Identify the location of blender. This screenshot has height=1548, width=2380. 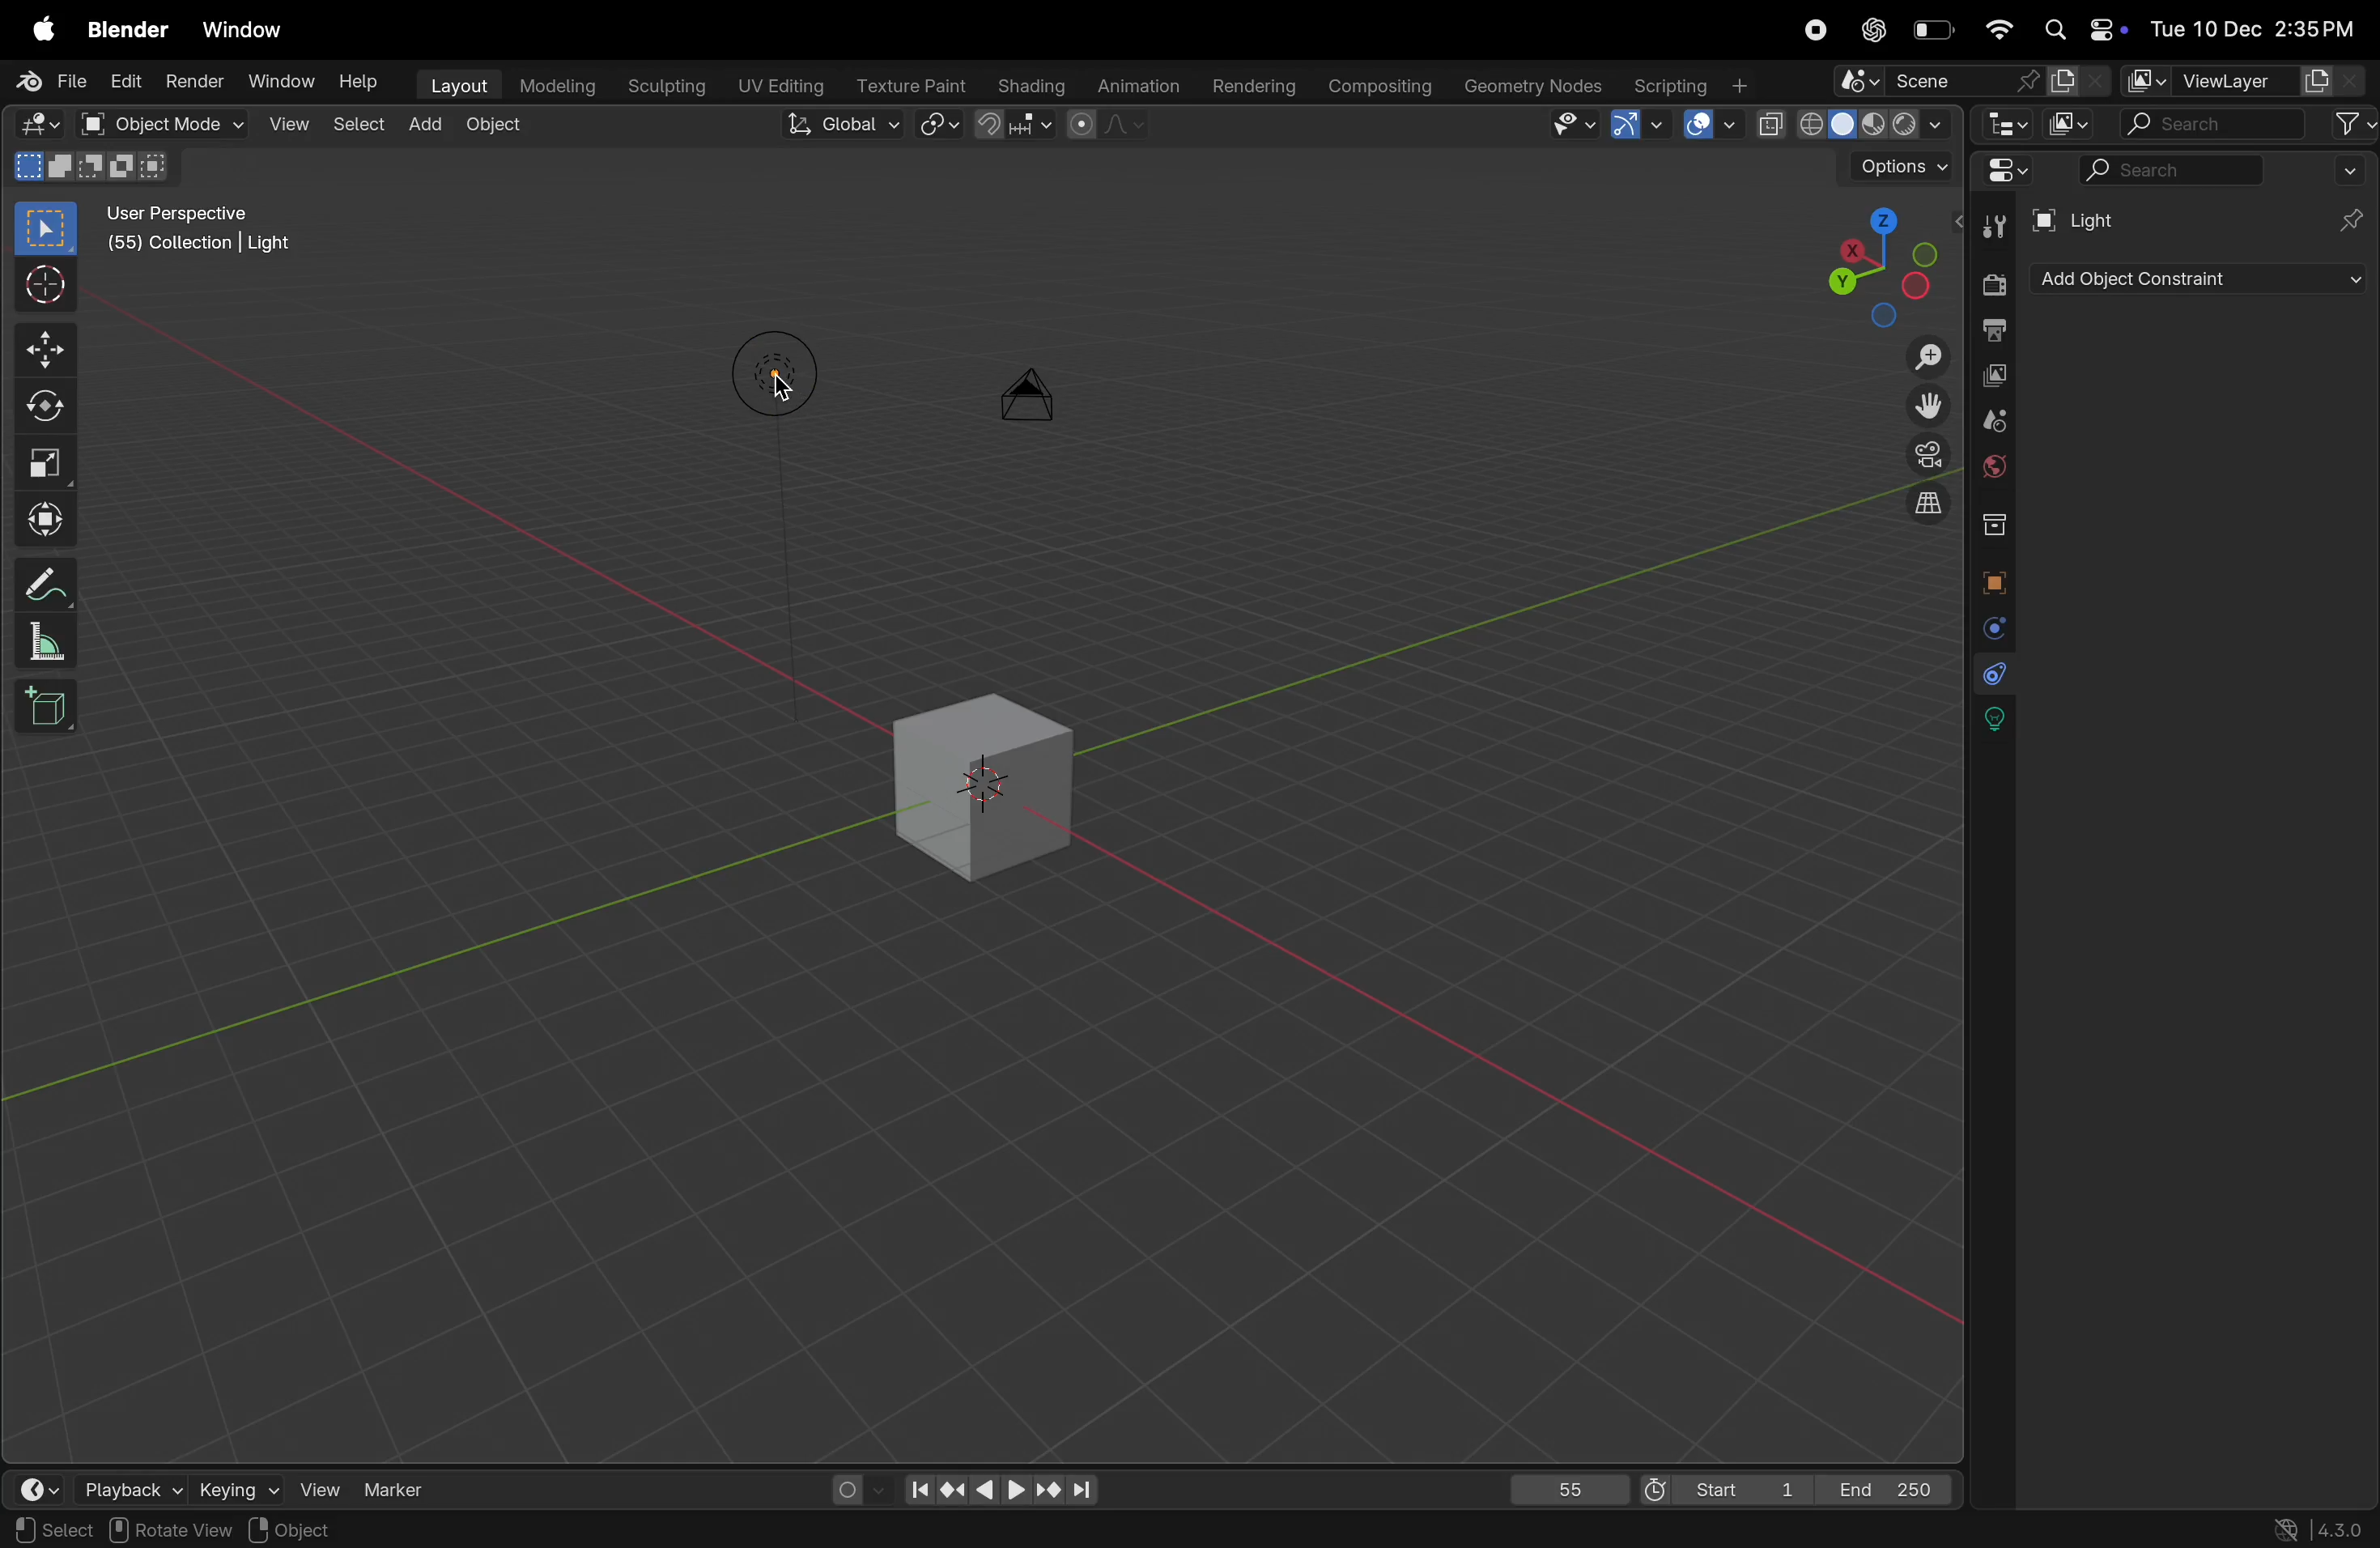
(128, 27).